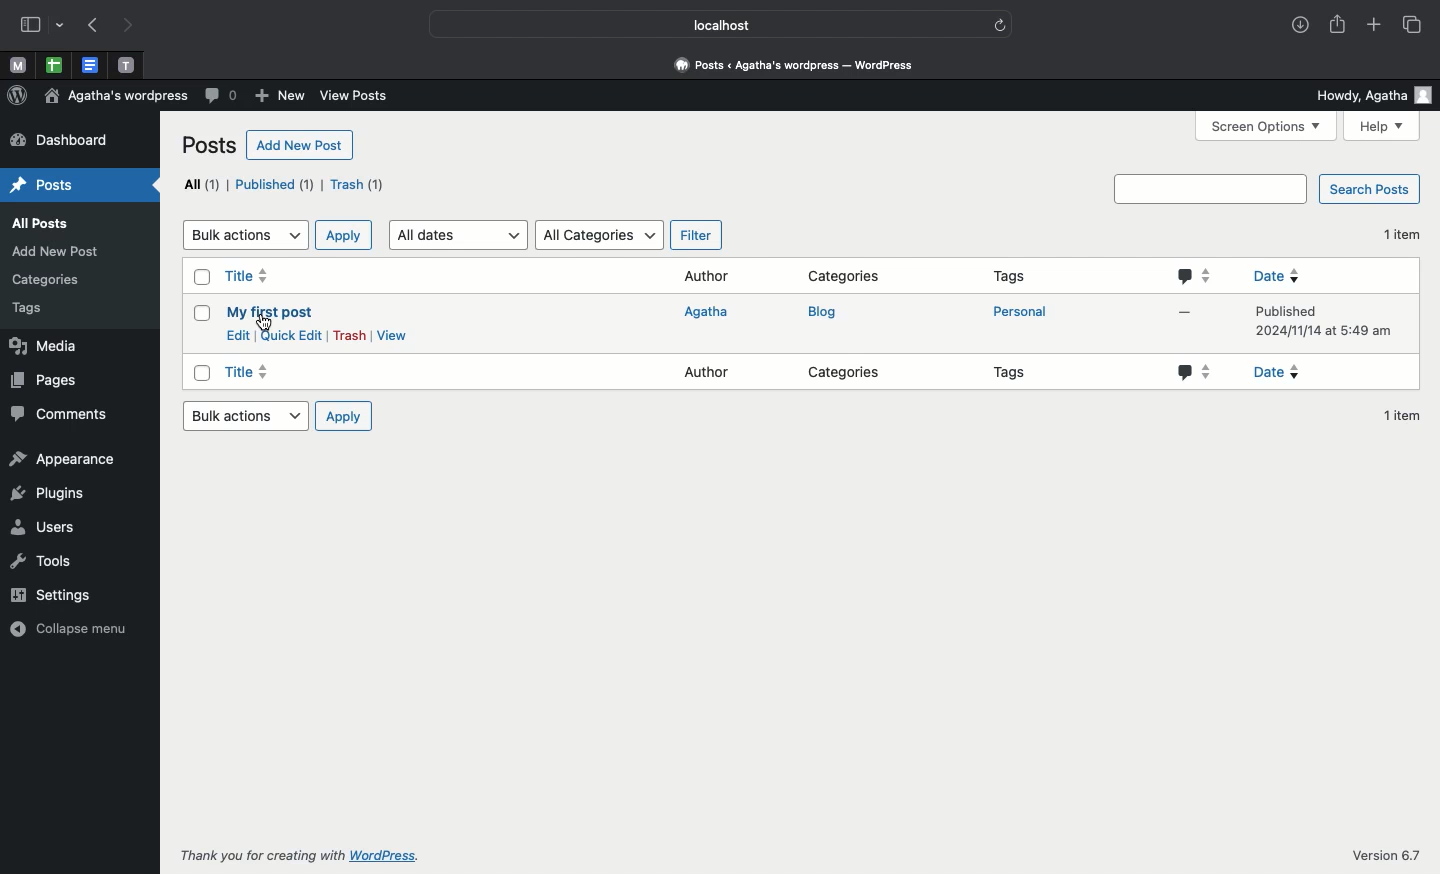 The width and height of the screenshot is (1440, 874). Describe the element at coordinates (297, 147) in the screenshot. I see `Add new post` at that location.